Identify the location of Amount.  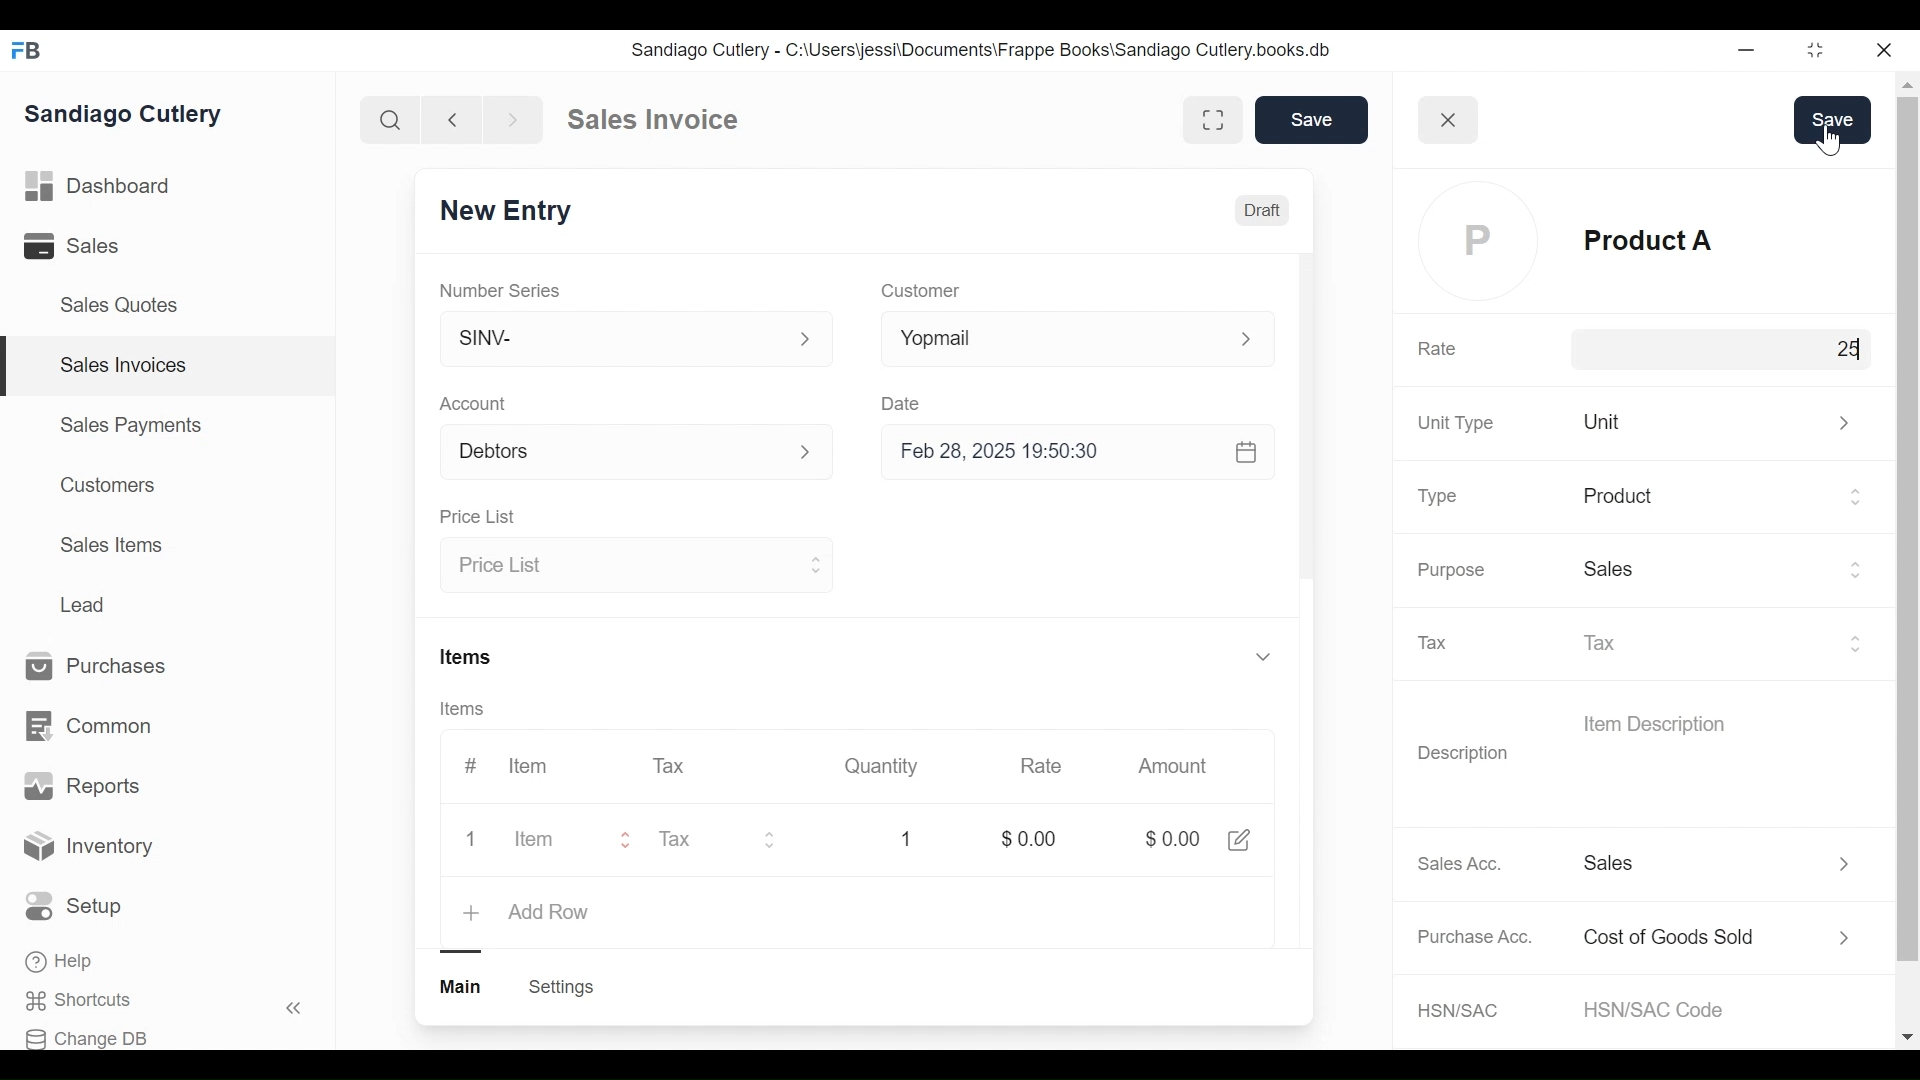
(1170, 768).